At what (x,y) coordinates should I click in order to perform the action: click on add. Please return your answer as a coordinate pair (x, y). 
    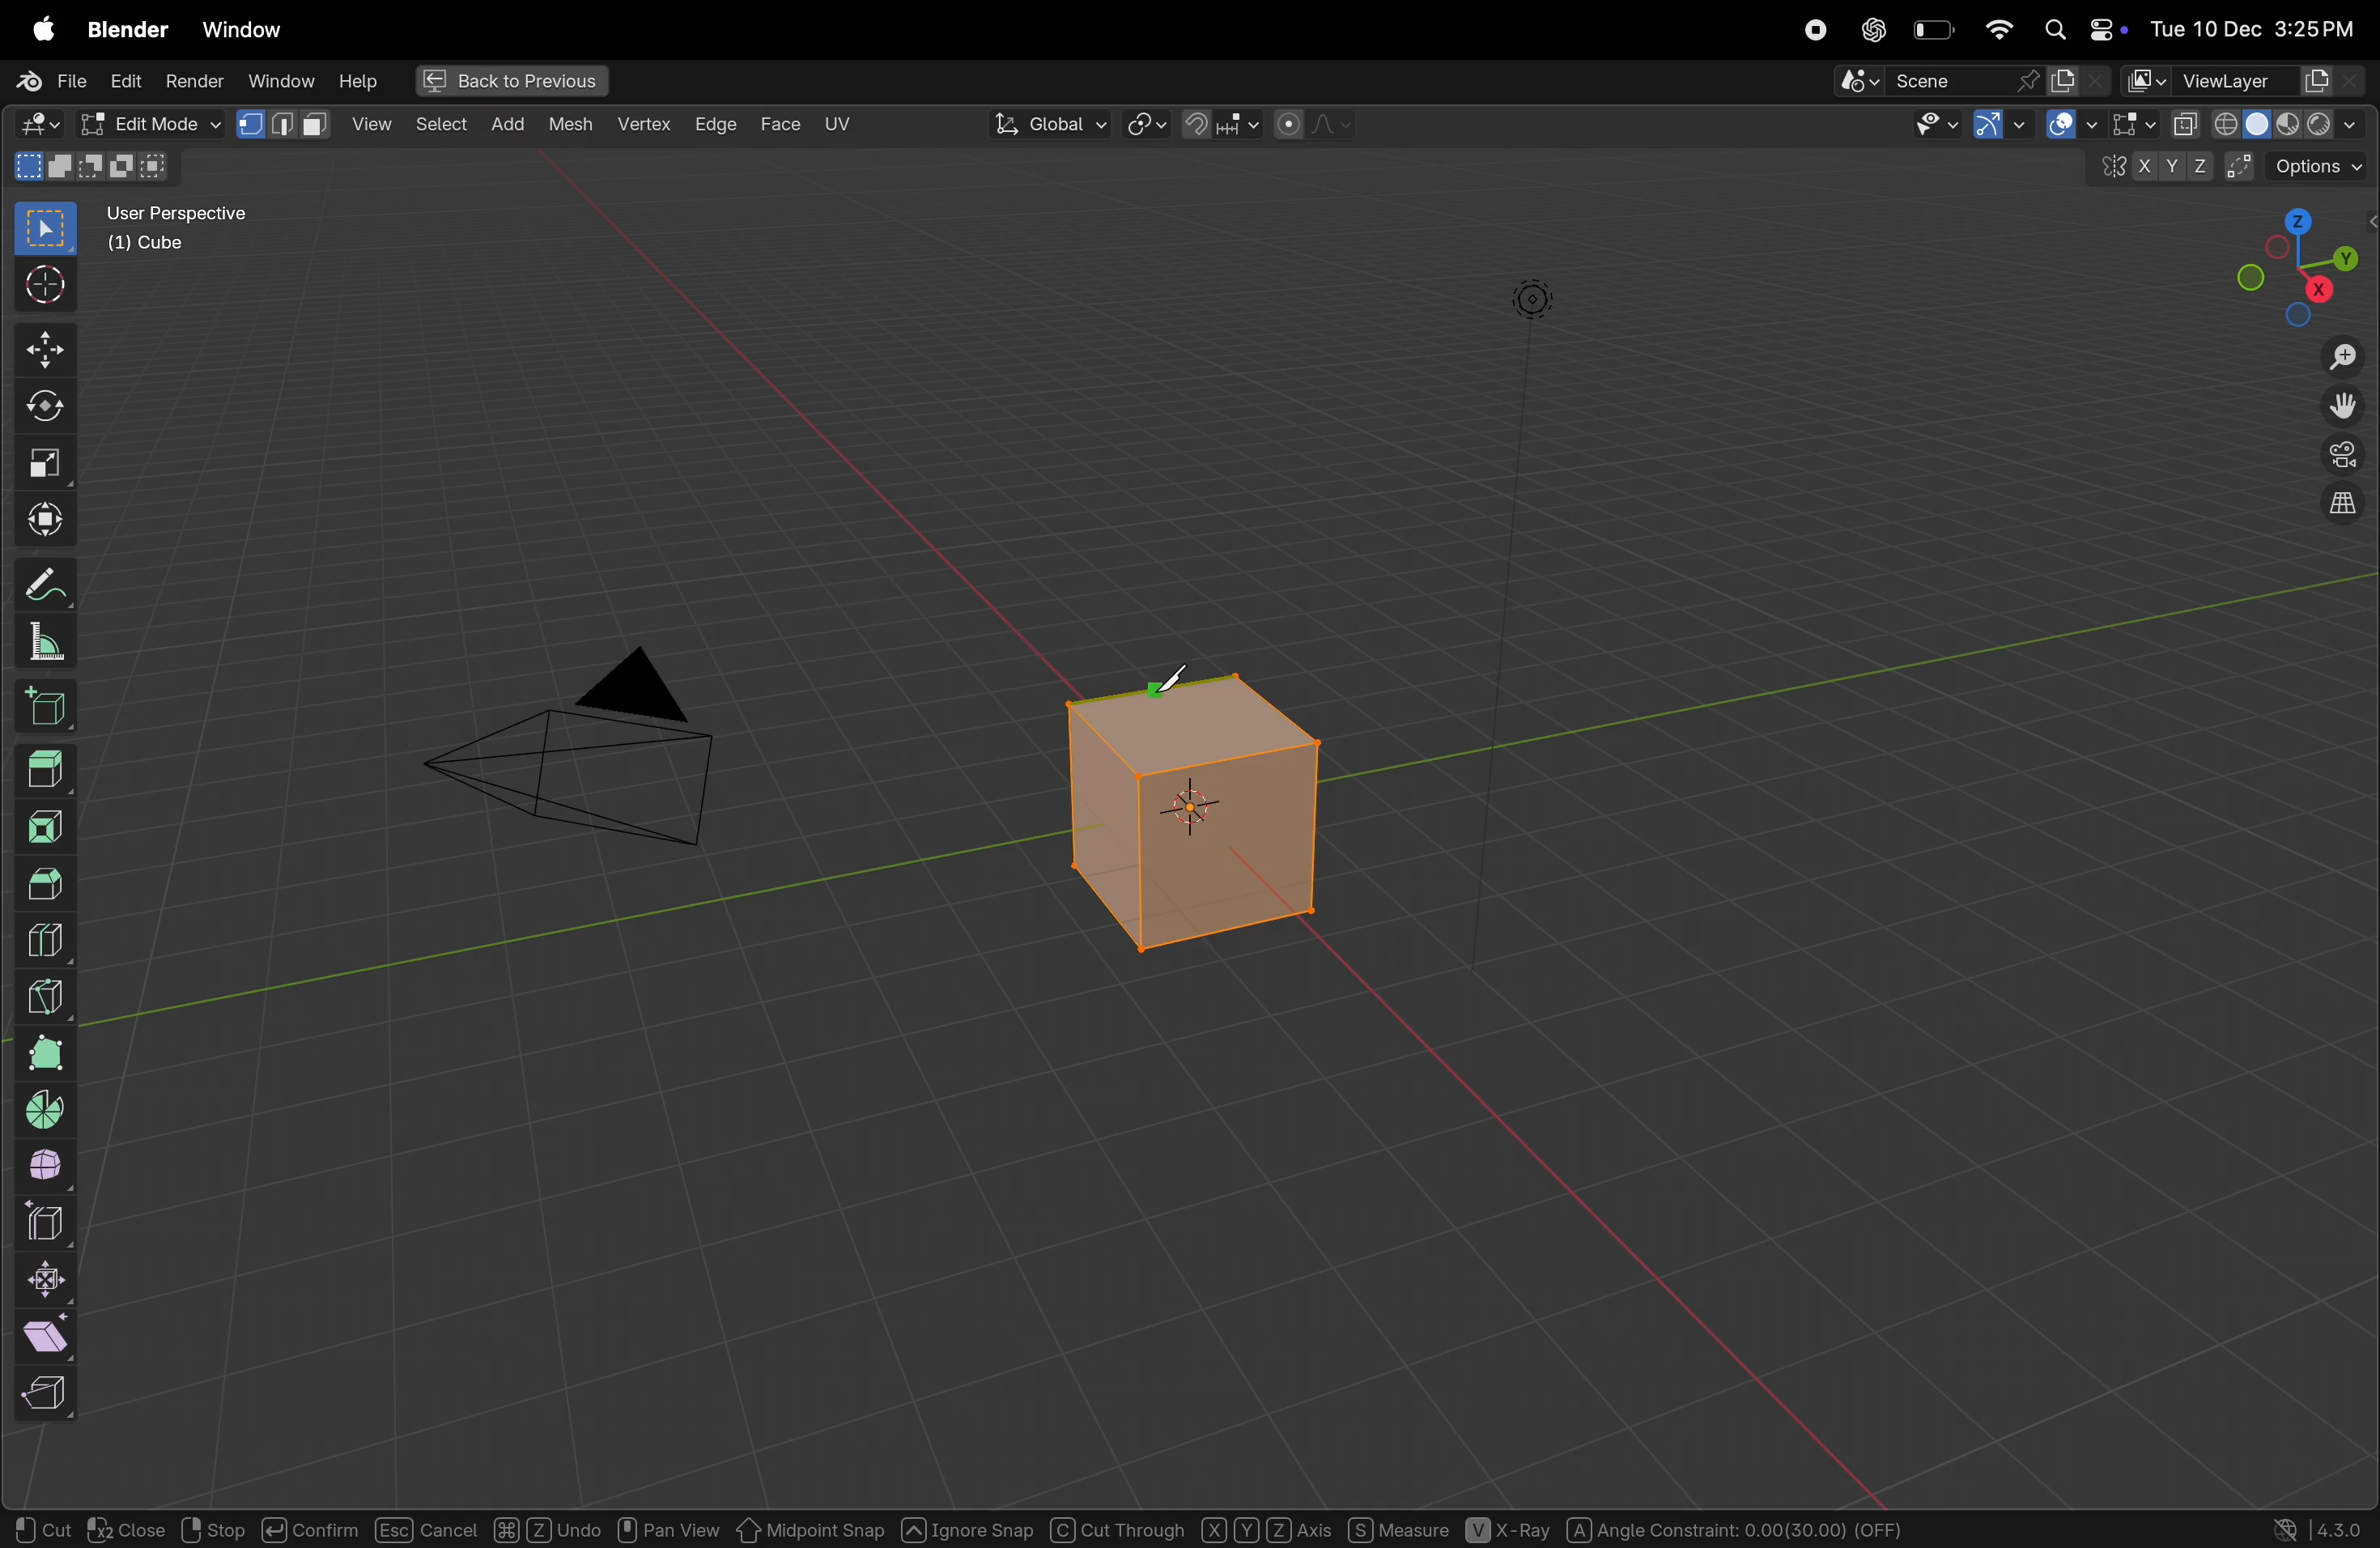
    Looking at the image, I should click on (438, 126).